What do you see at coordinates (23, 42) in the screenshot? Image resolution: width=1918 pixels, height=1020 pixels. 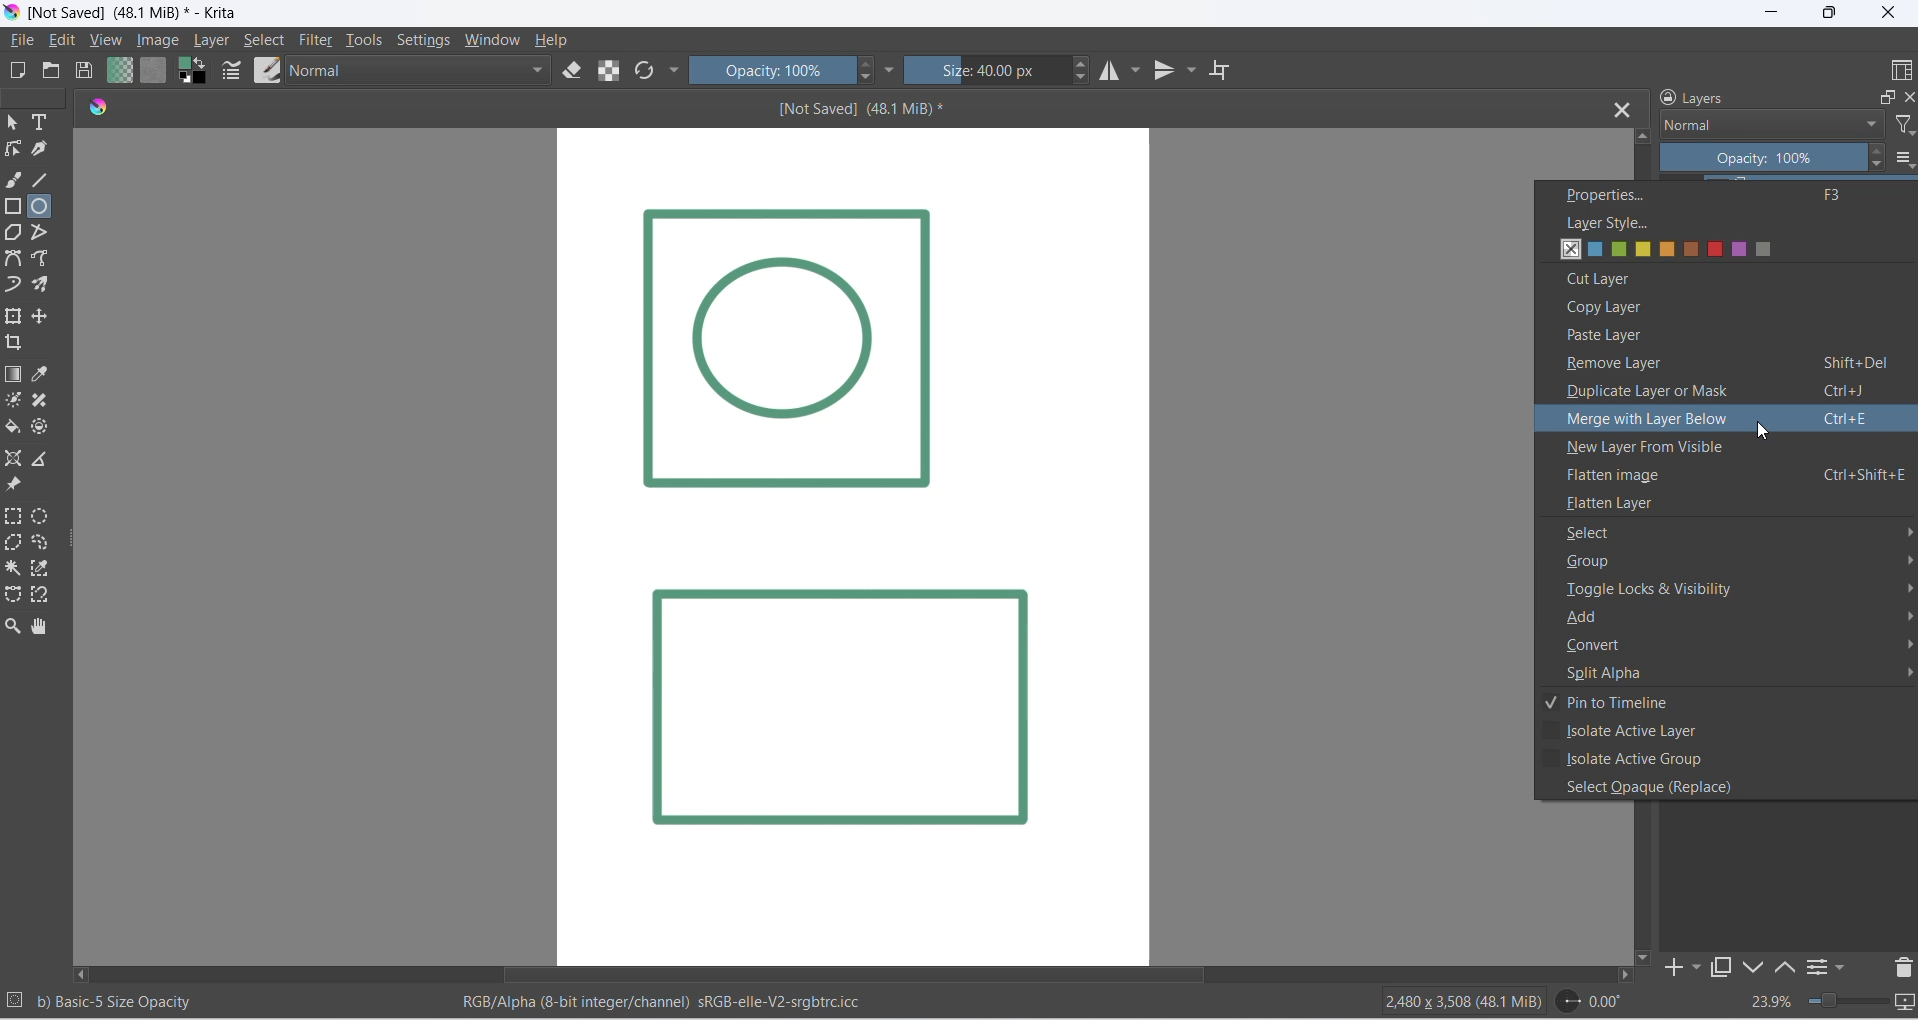 I see `file` at bounding box center [23, 42].